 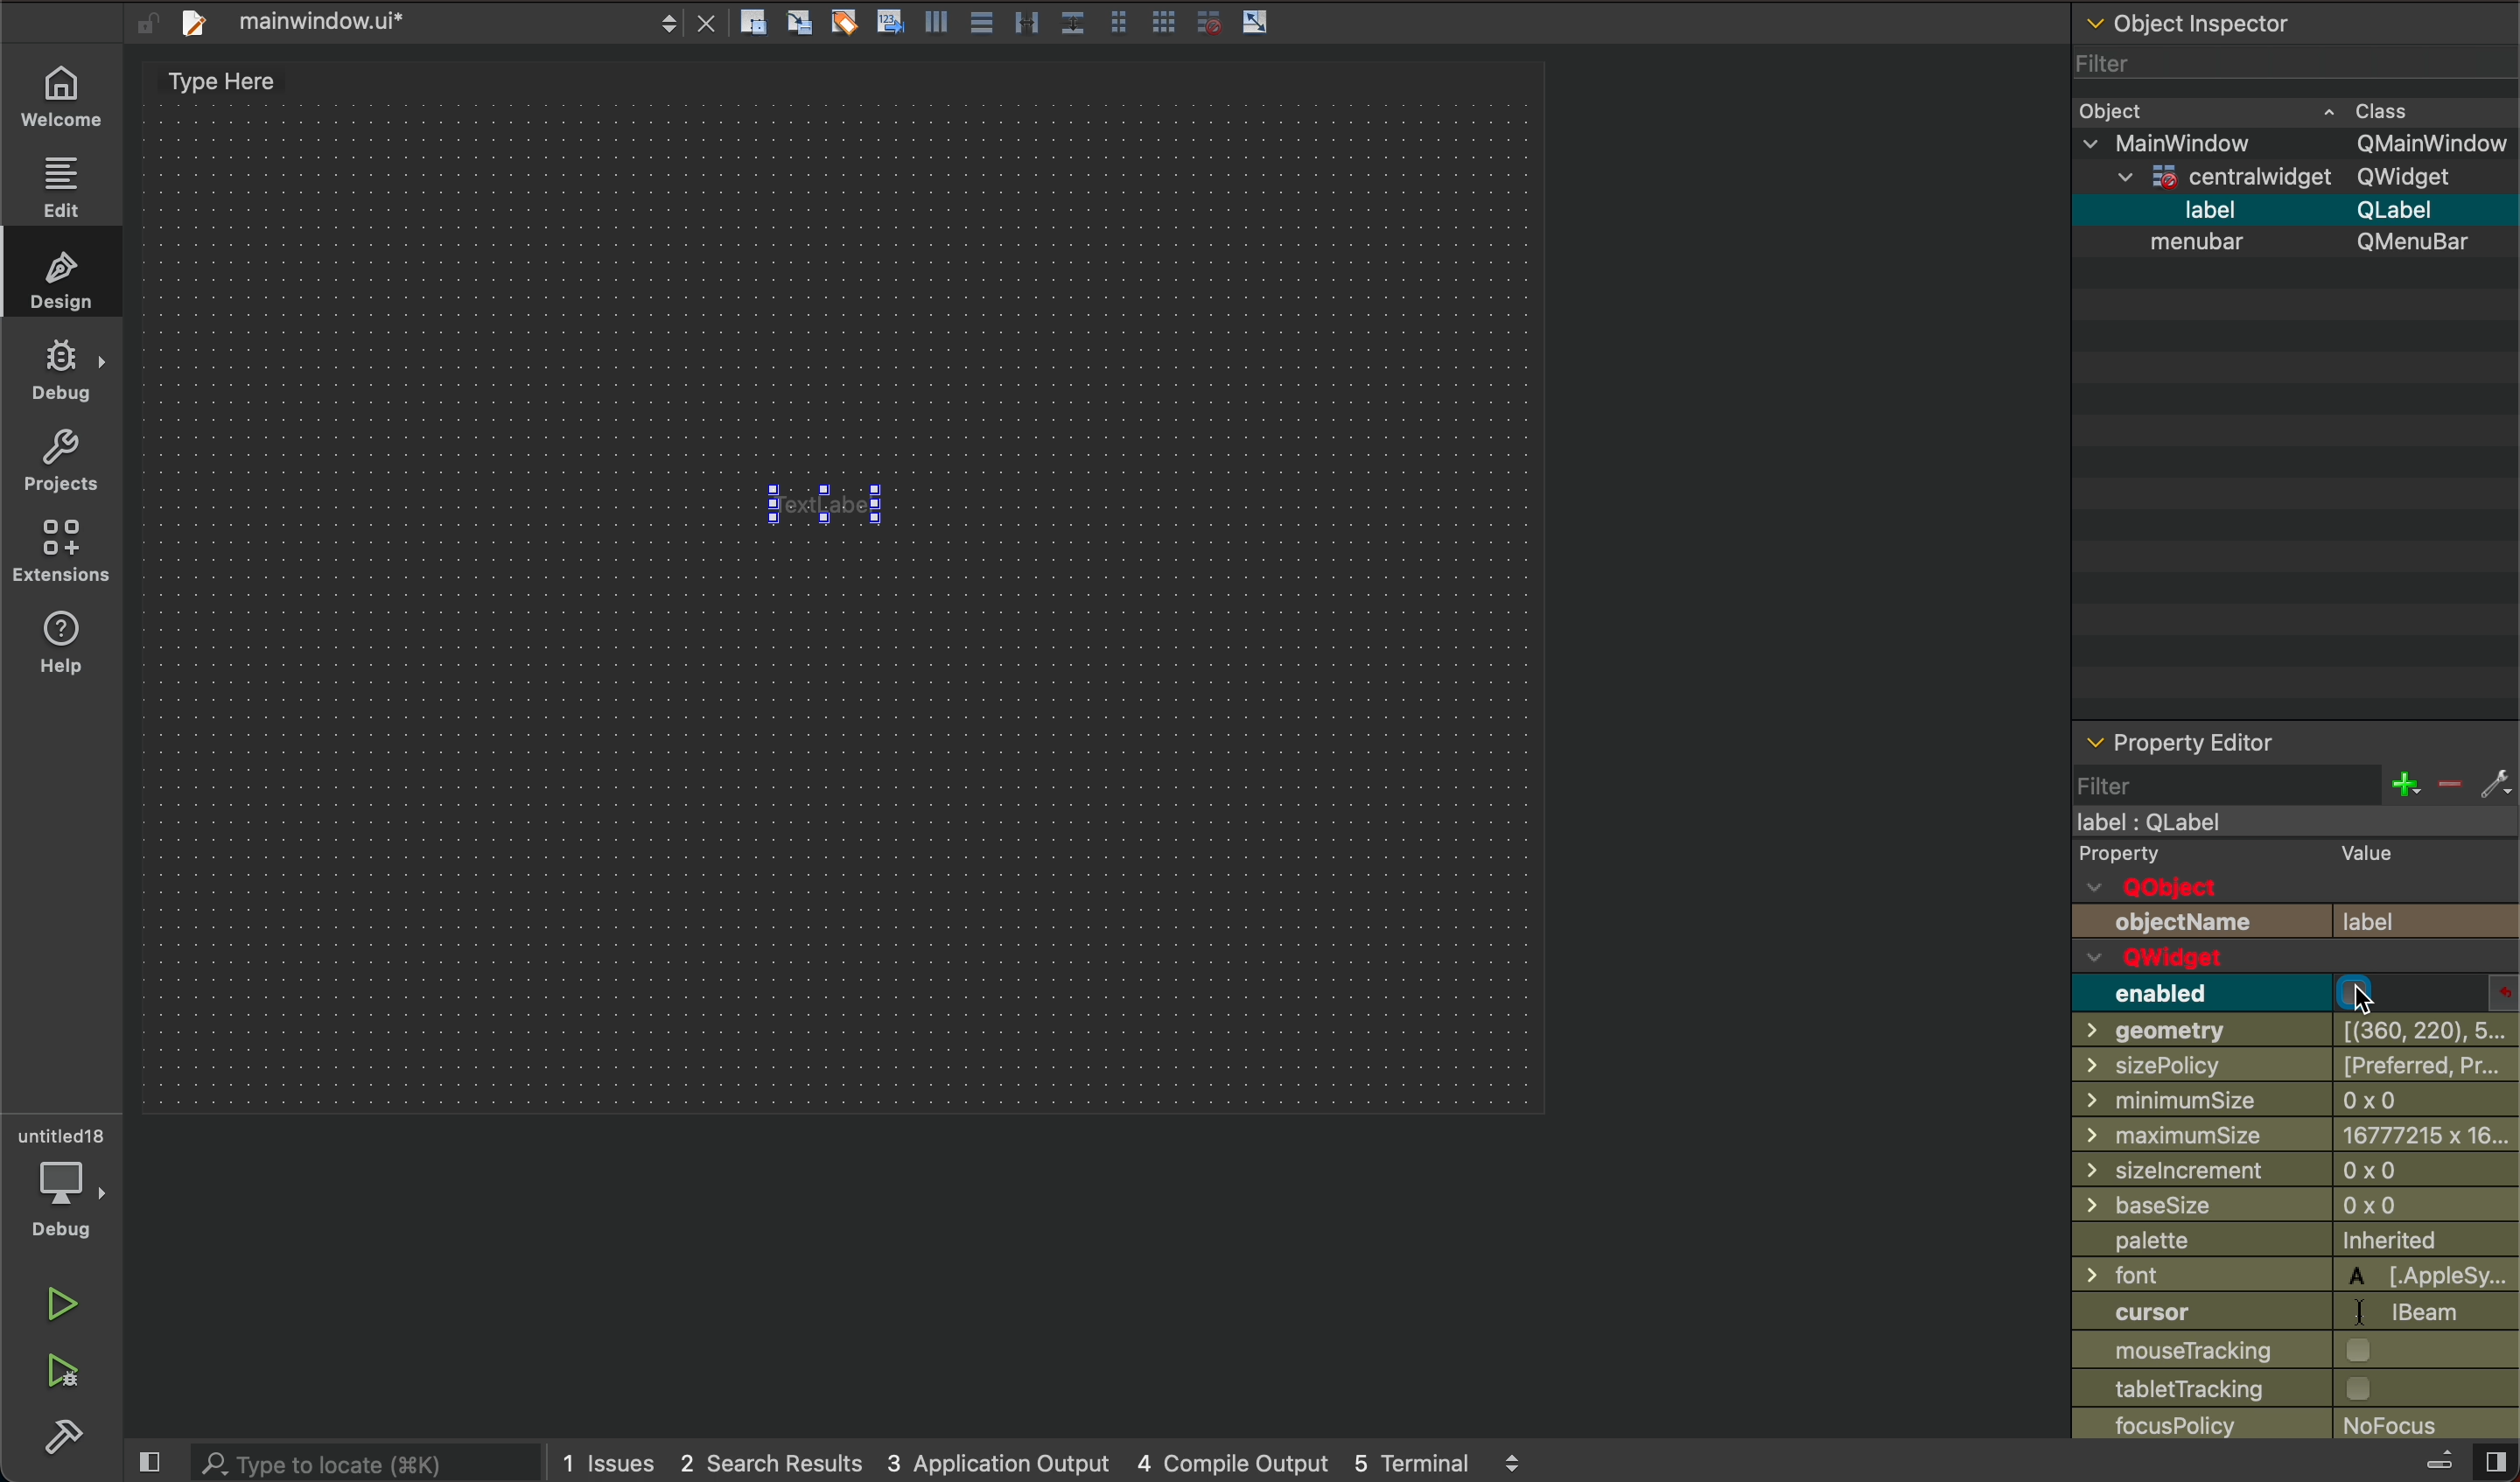 I want to click on Qlable, so click(x=2399, y=207).